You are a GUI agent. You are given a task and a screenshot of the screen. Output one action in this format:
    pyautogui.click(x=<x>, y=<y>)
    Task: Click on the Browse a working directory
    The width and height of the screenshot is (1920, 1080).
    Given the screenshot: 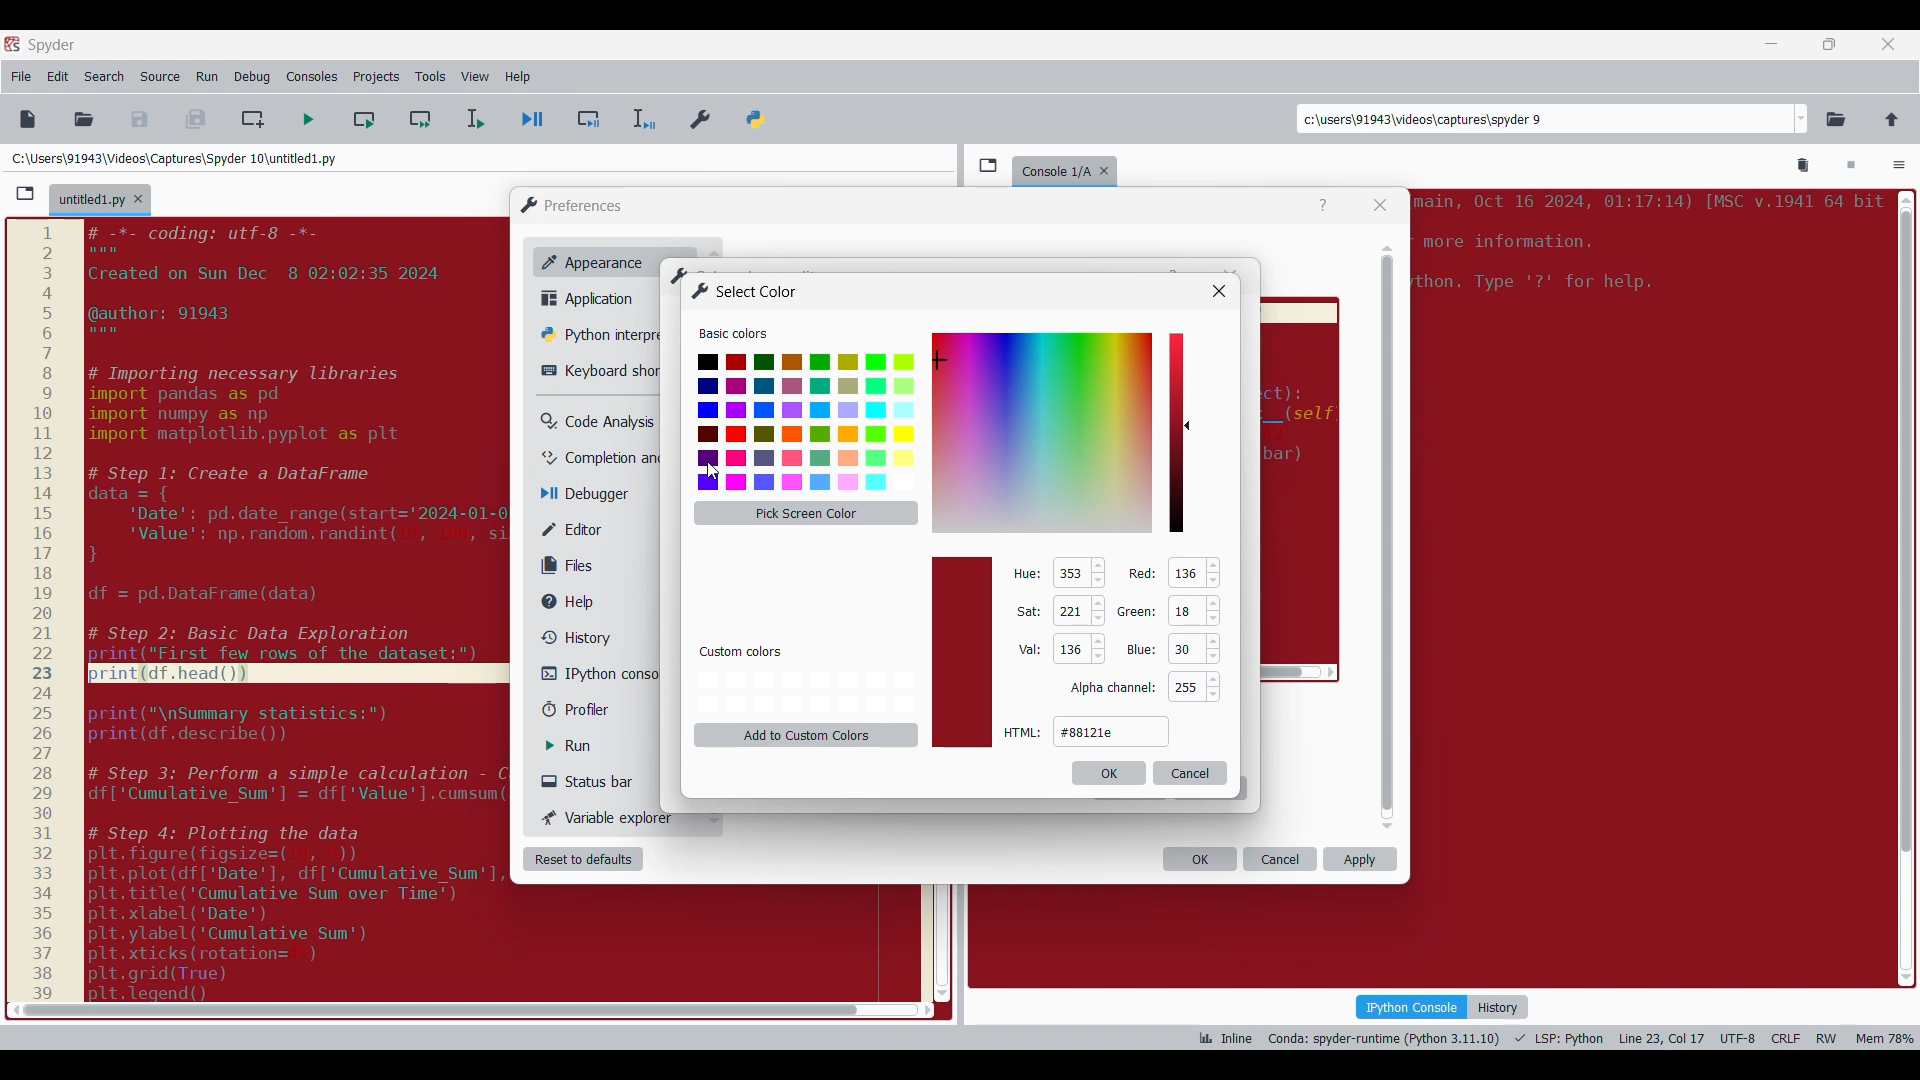 What is the action you would take?
    pyautogui.click(x=1836, y=119)
    